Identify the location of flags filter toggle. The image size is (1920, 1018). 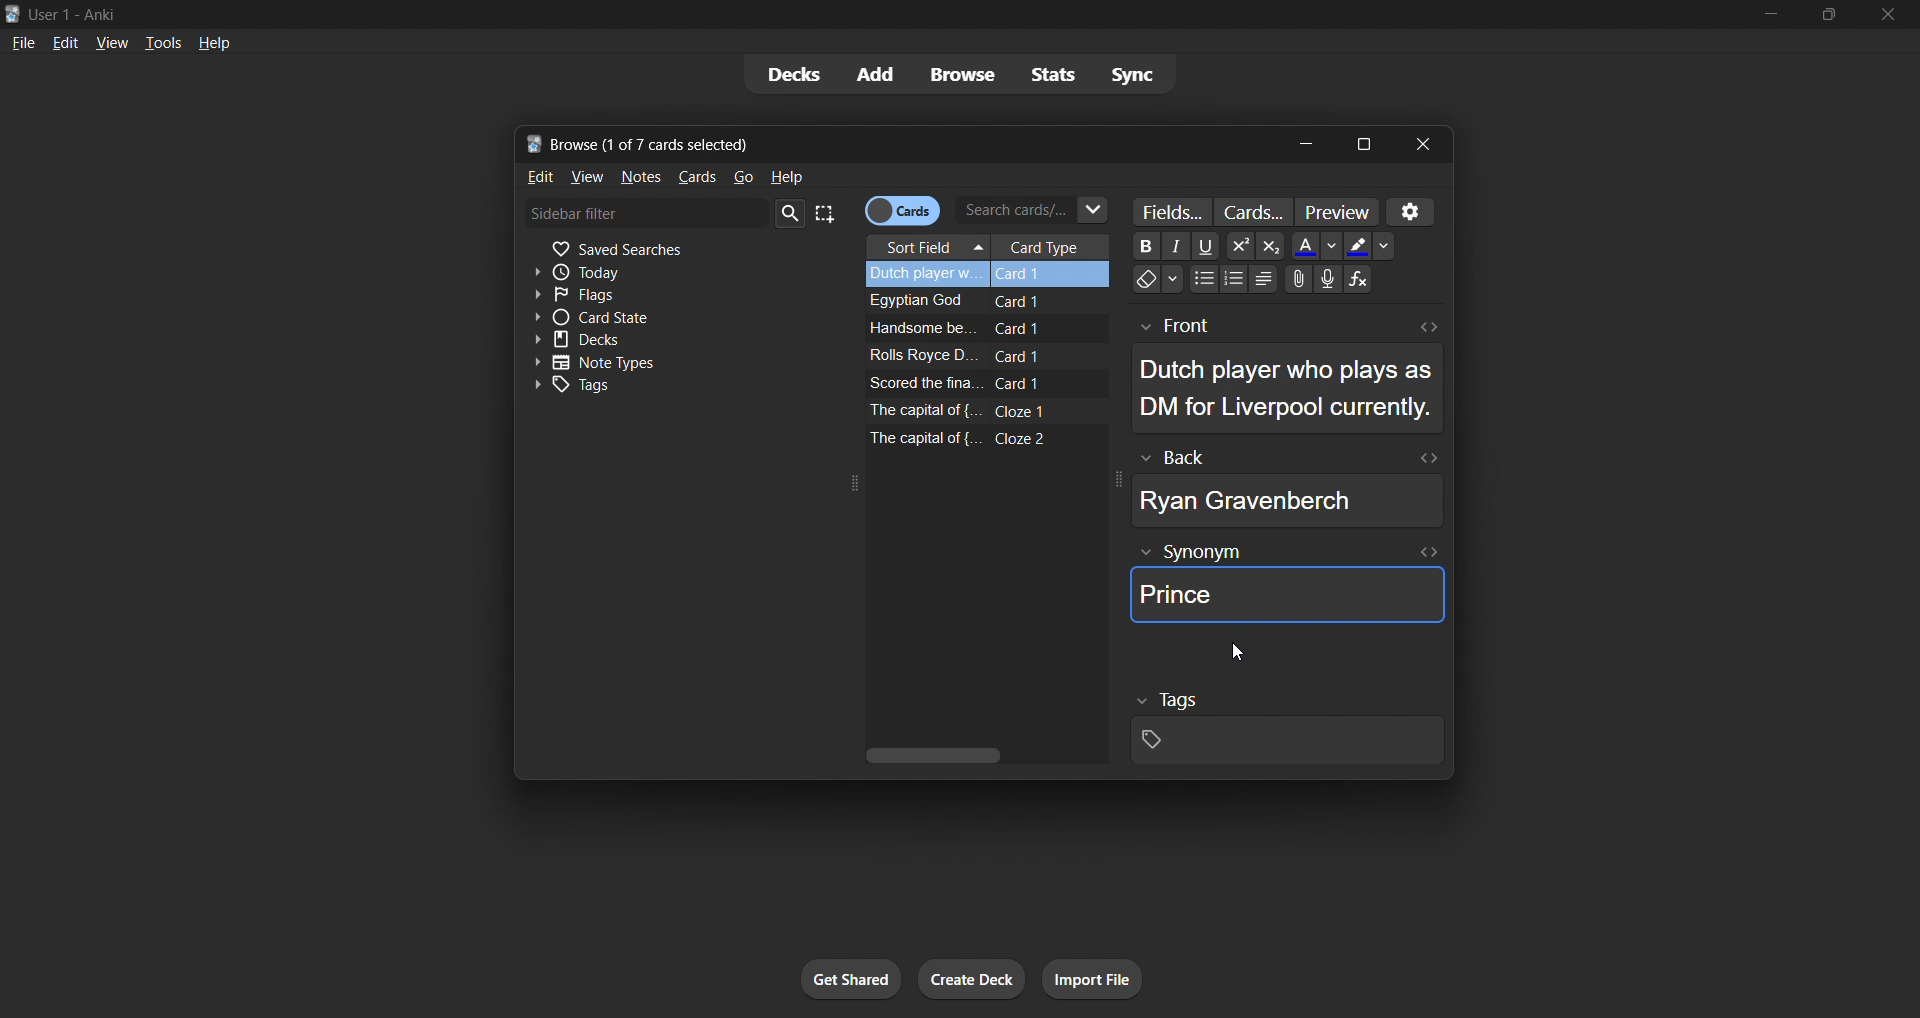
(637, 294).